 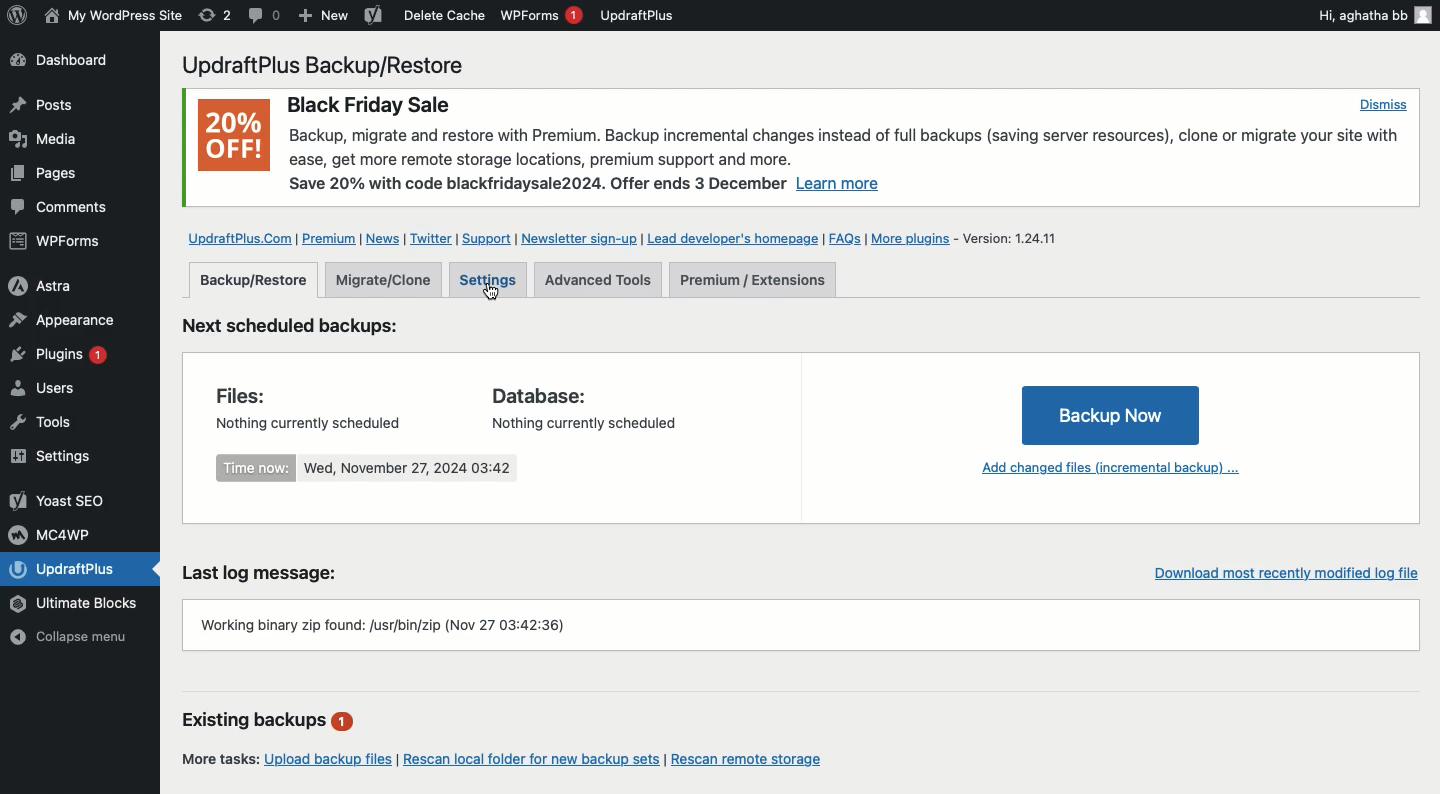 What do you see at coordinates (46, 138) in the screenshot?
I see `Media` at bounding box center [46, 138].